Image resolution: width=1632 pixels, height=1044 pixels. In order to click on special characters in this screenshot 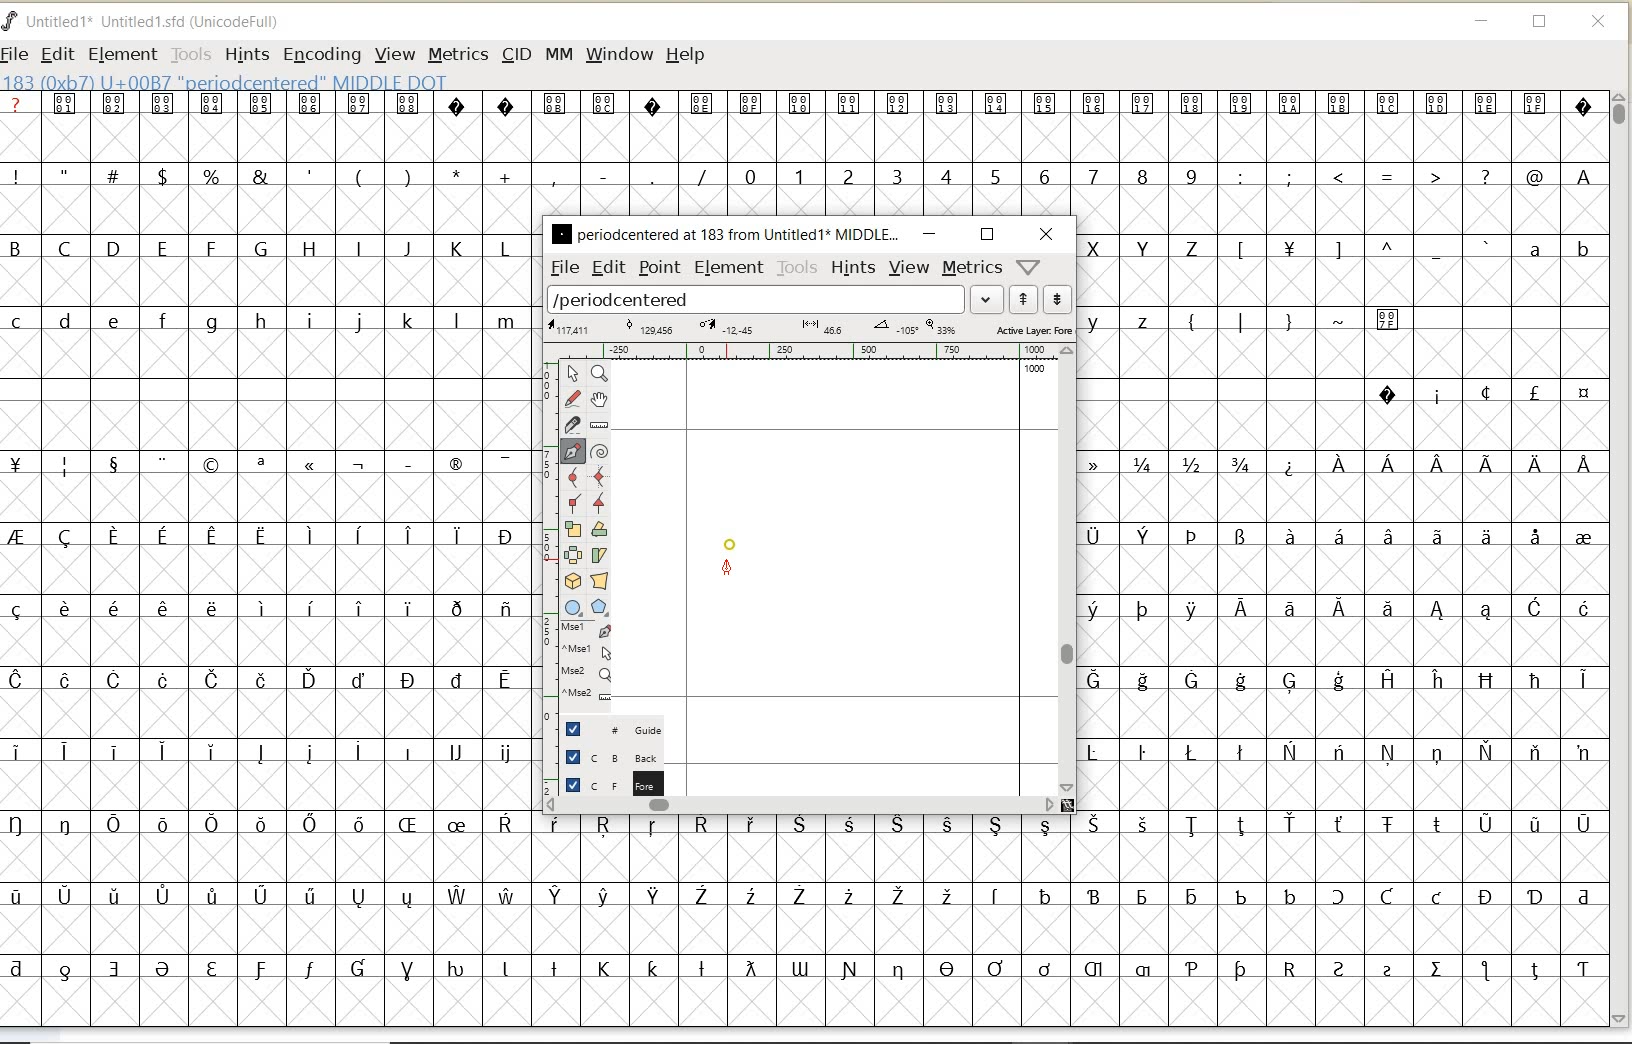, I will do `click(1318, 328)`.